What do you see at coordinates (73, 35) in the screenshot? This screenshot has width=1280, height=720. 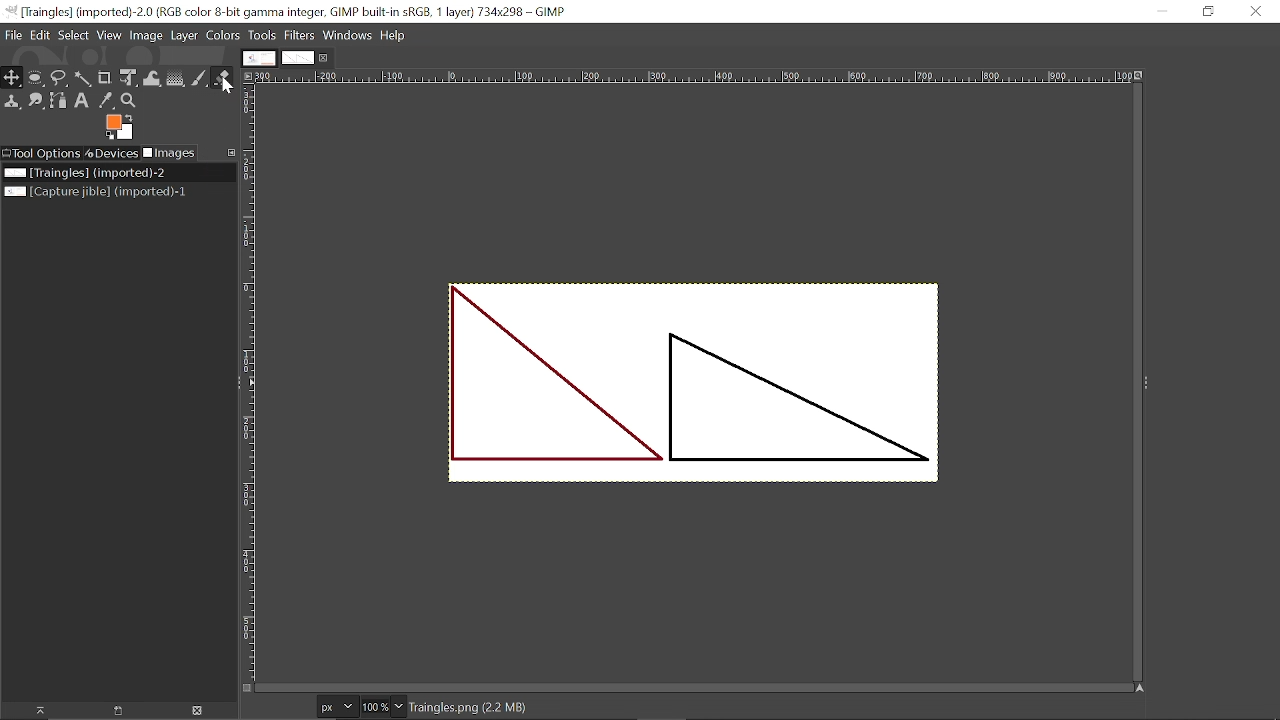 I see `Select` at bounding box center [73, 35].